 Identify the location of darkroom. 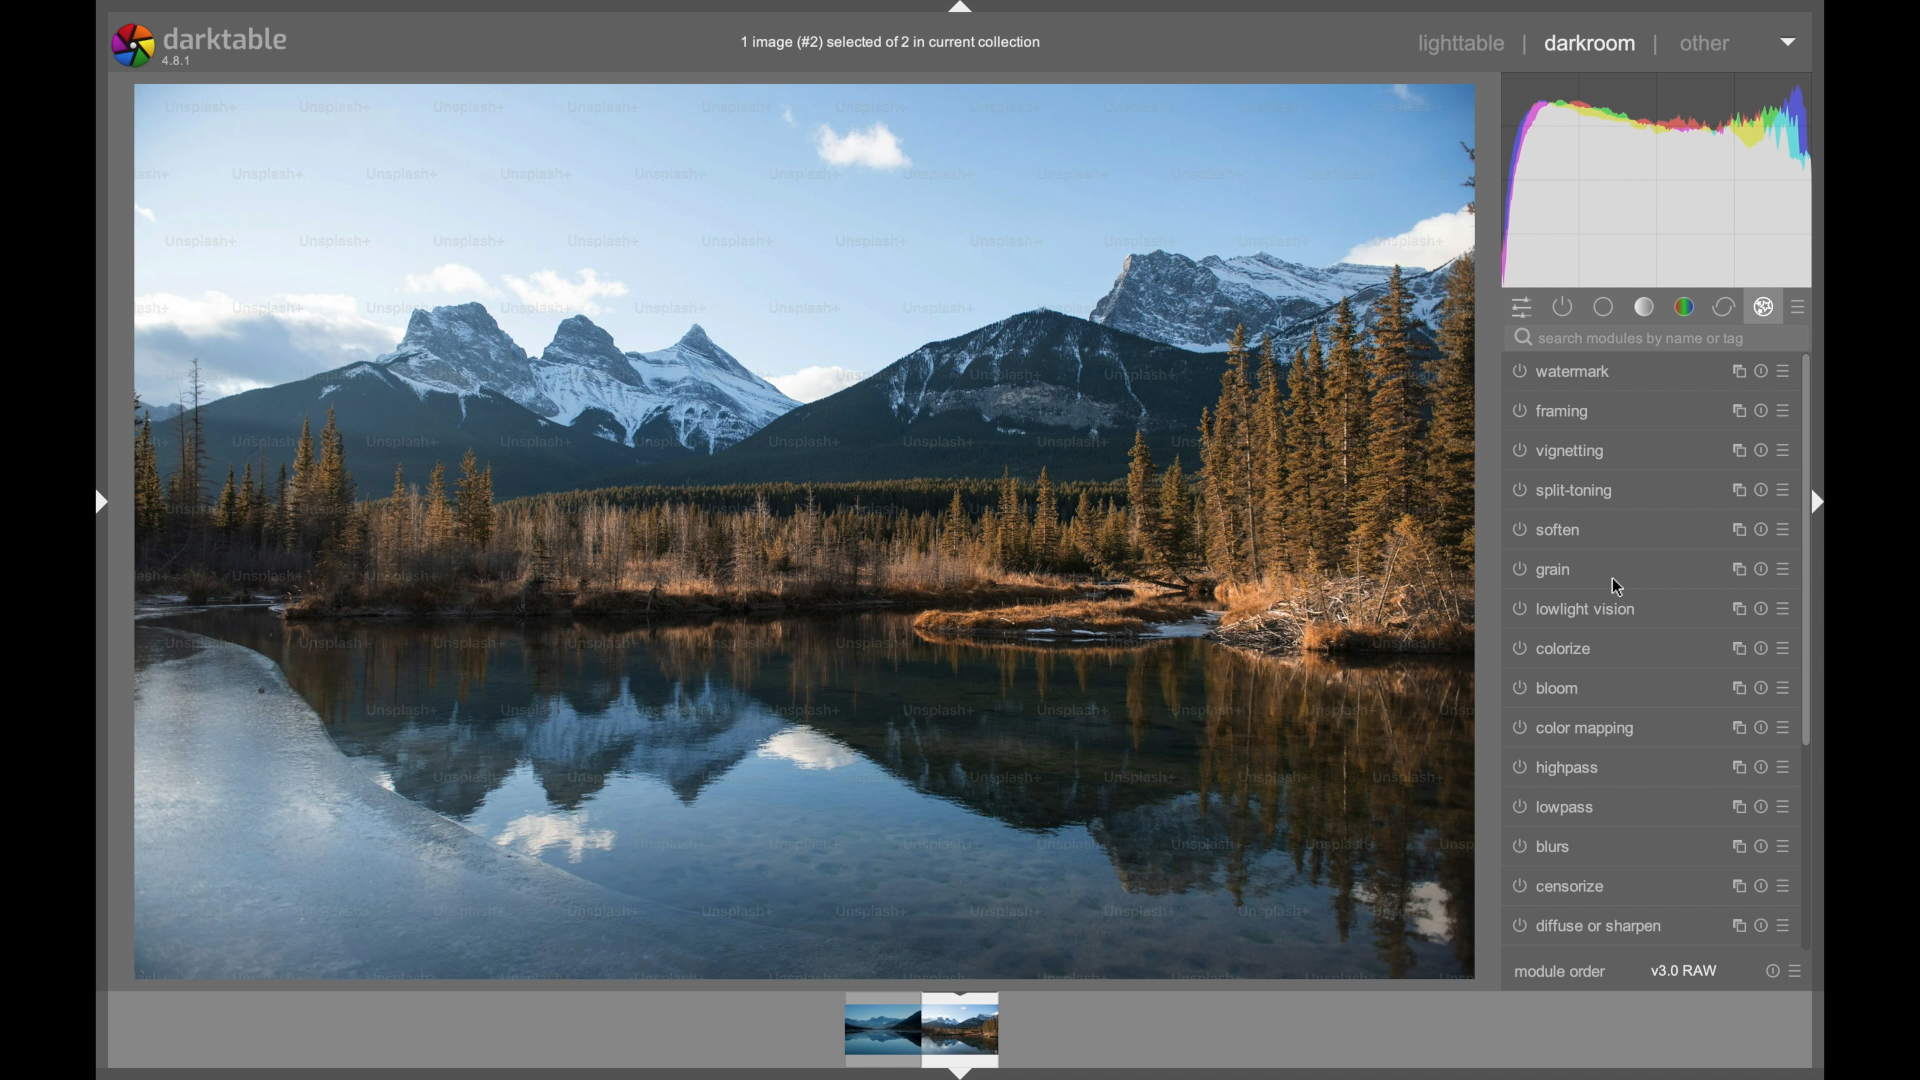
(1590, 42).